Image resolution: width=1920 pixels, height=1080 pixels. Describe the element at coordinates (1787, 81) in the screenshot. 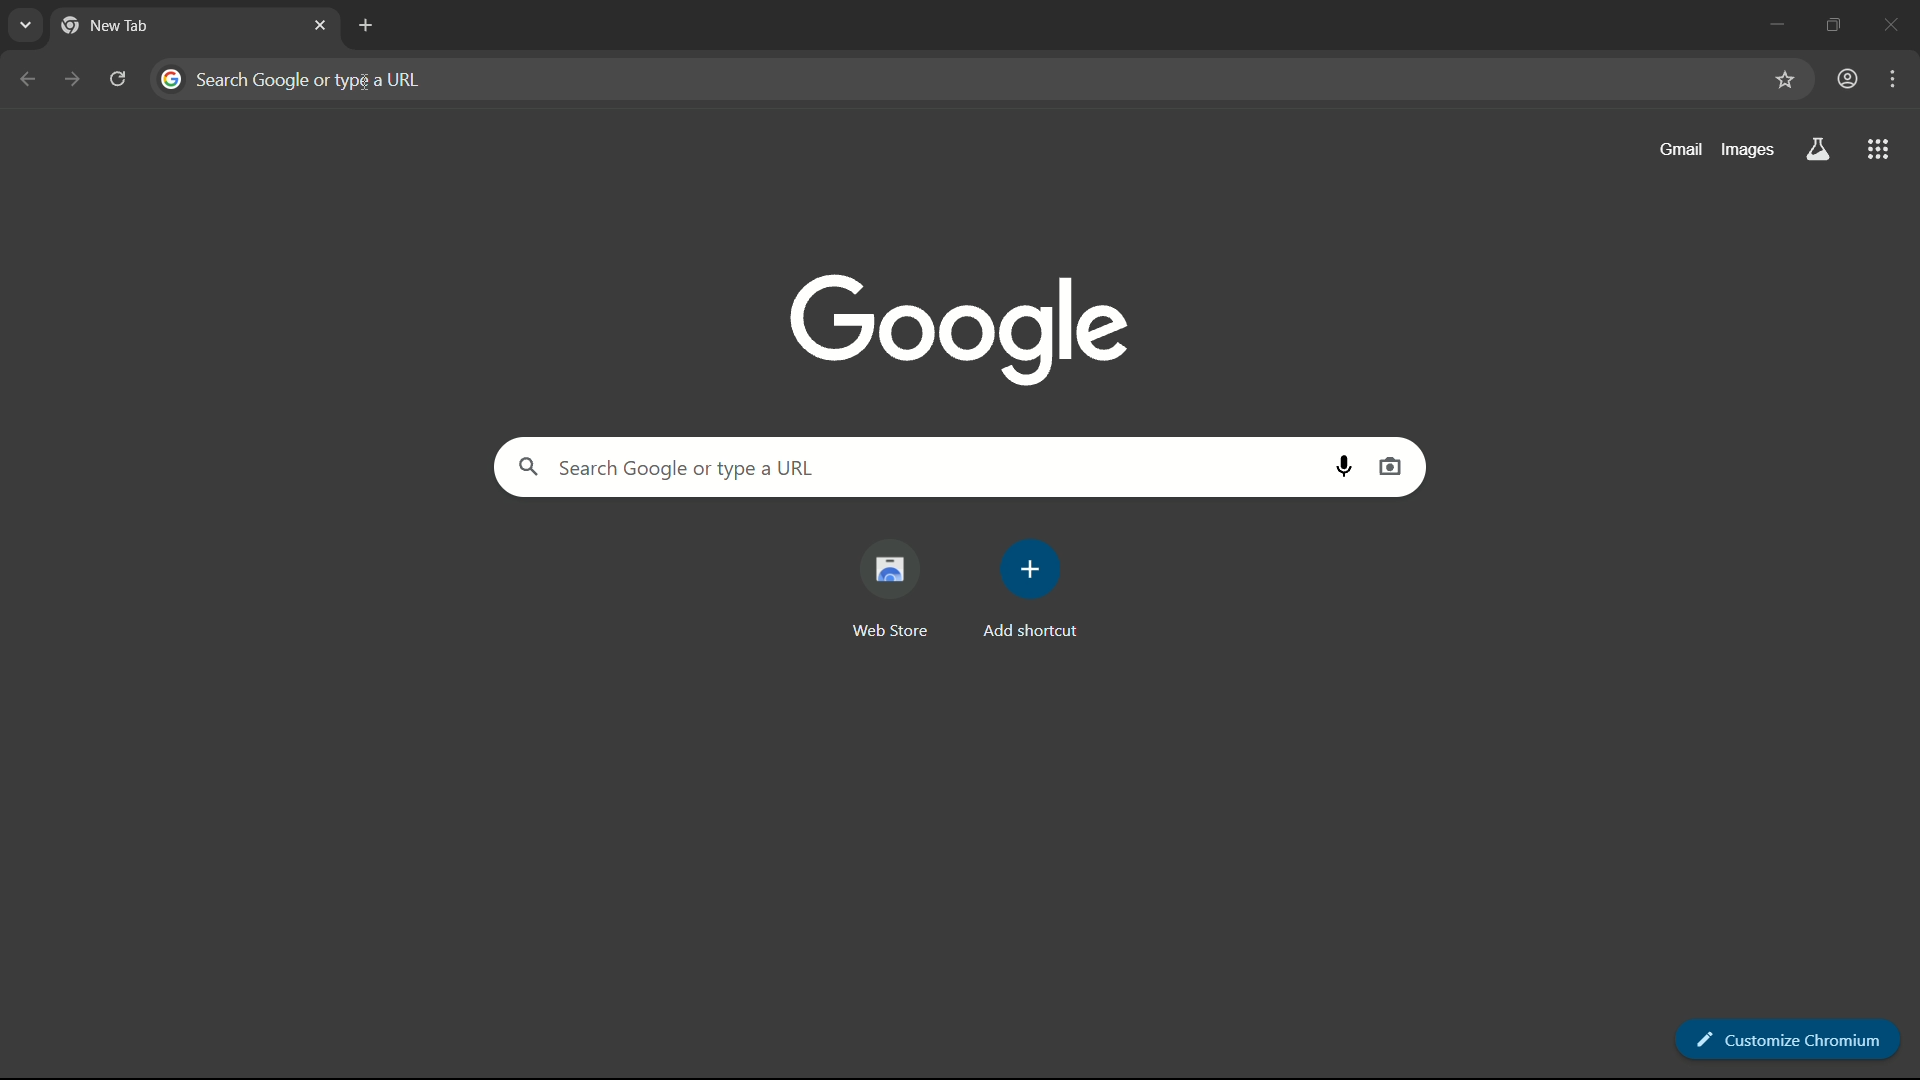

I see `favorite` at that location.